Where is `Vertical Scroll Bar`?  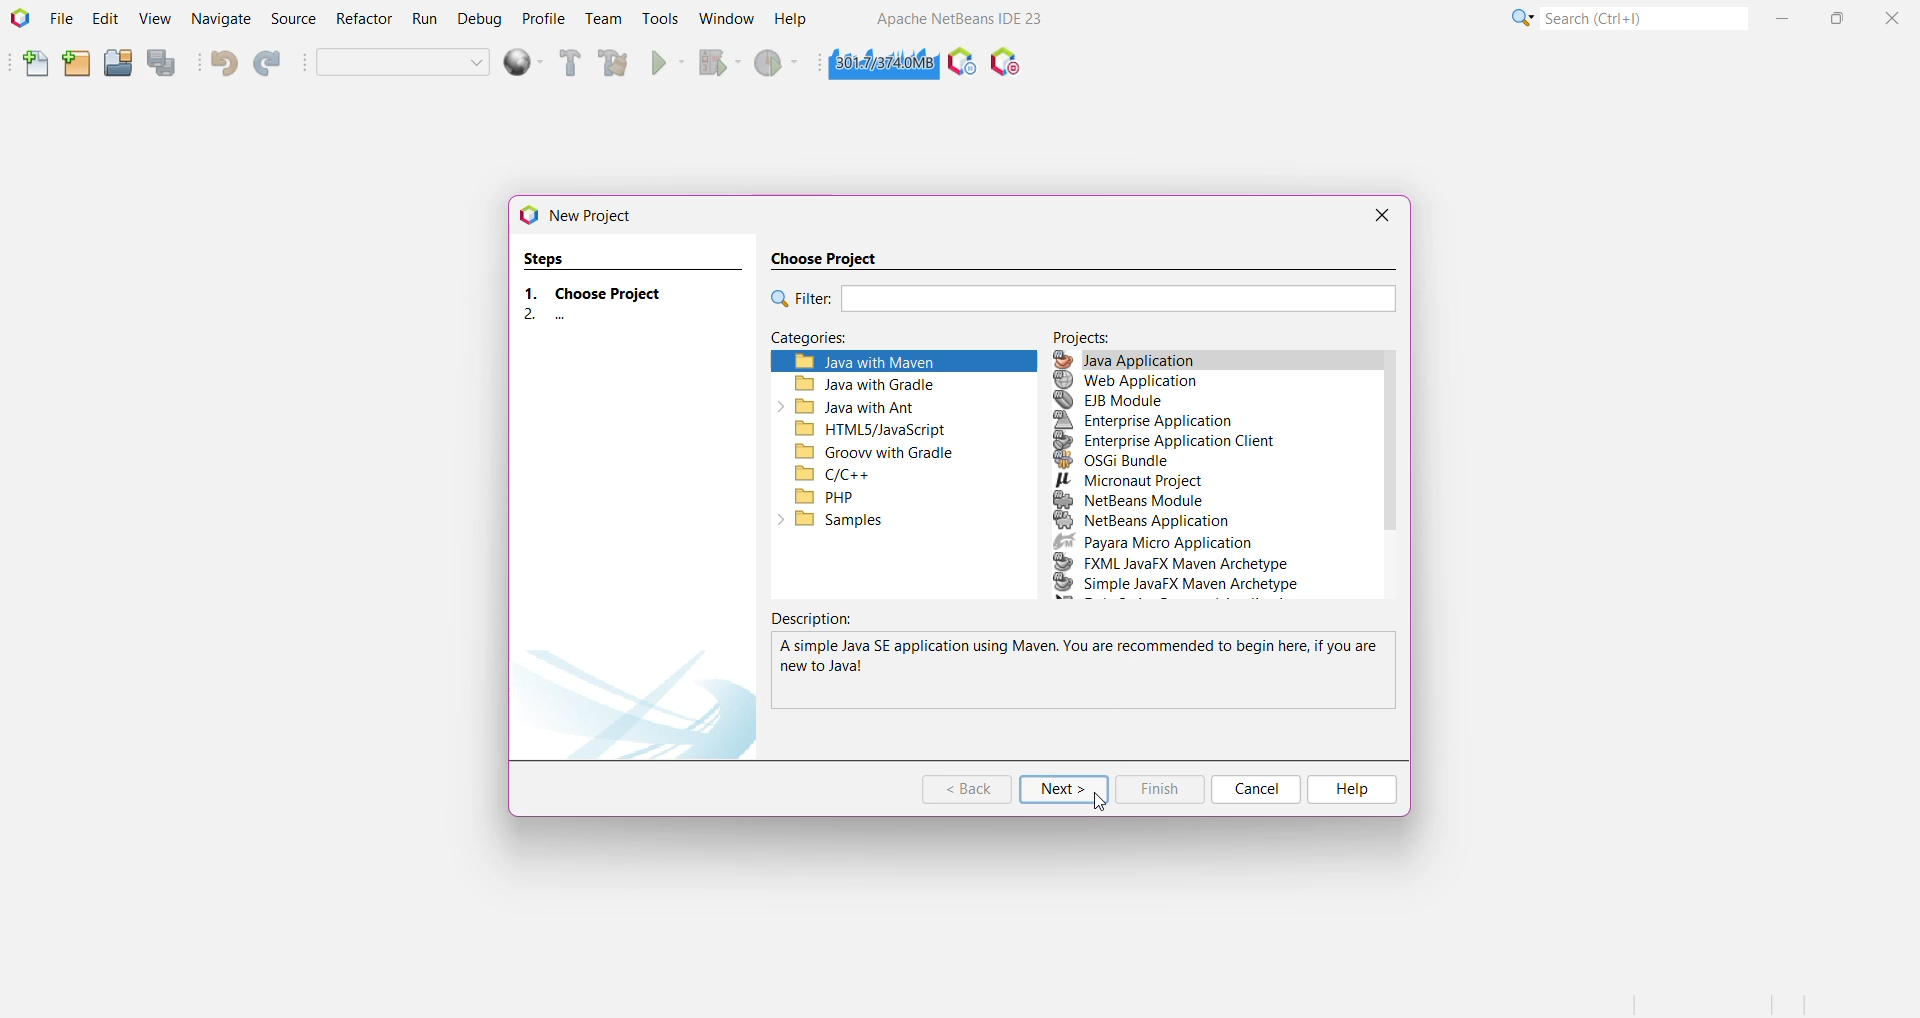
Vertical Scroll Bar is located at coordinates (1388, 445).